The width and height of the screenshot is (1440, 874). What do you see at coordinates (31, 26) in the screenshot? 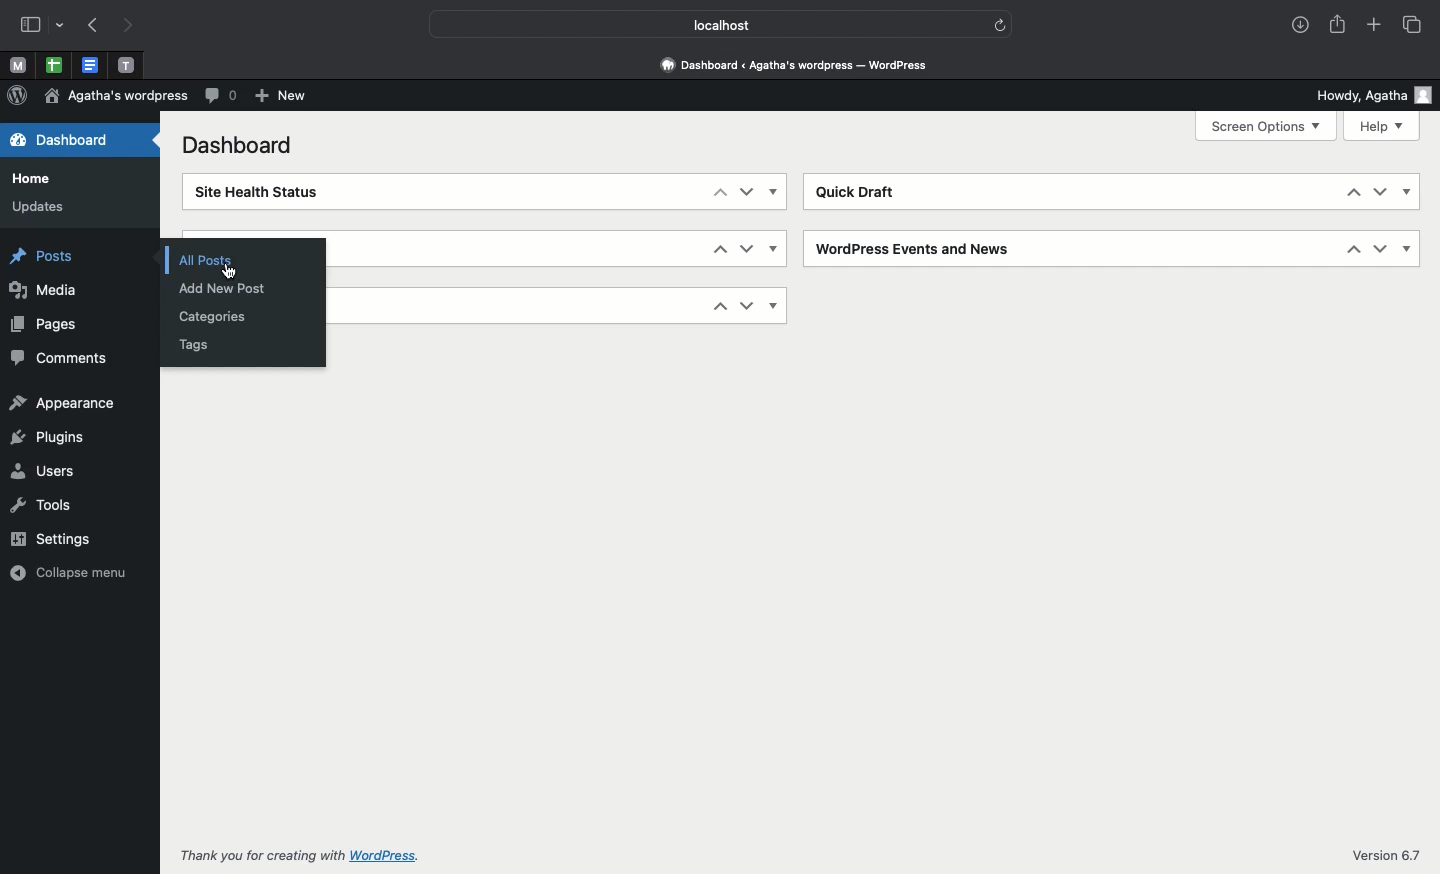
I see `Sidebar` at bounding box center [31, 26].